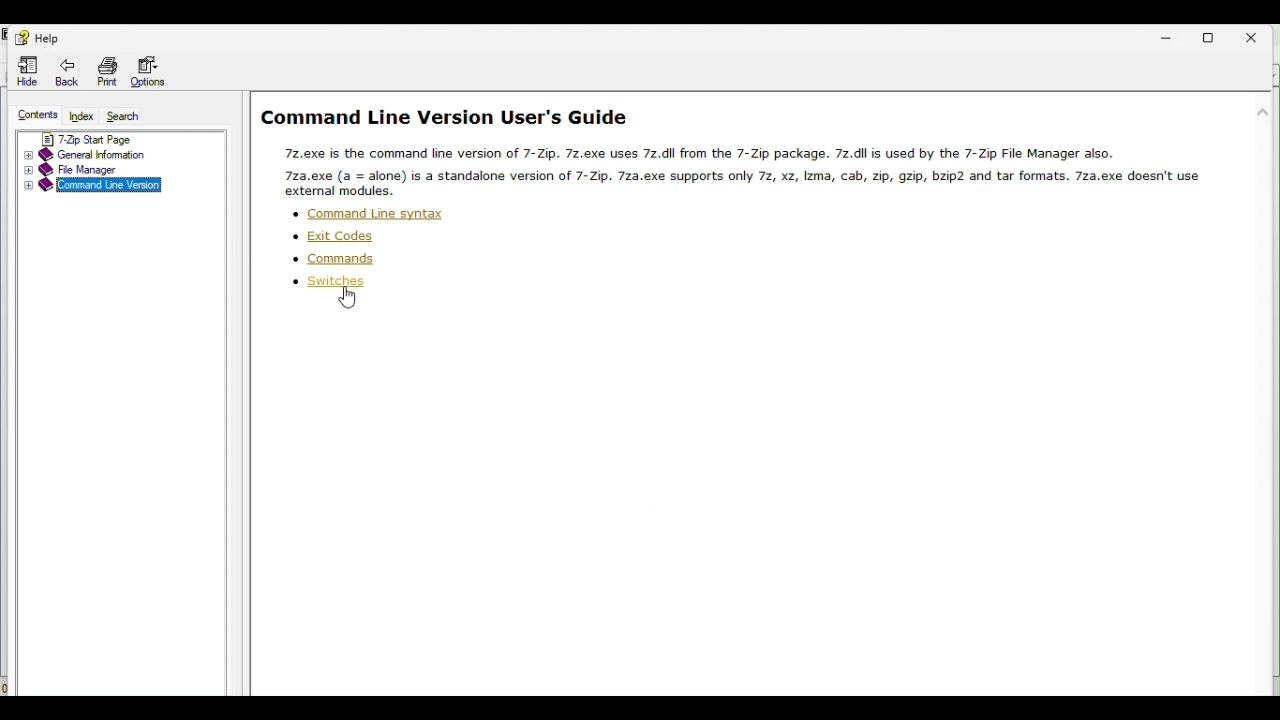  What do you see at coordinates (731, 171) in the screenshot?
I see `User guide` at bounding box center [731, 171].